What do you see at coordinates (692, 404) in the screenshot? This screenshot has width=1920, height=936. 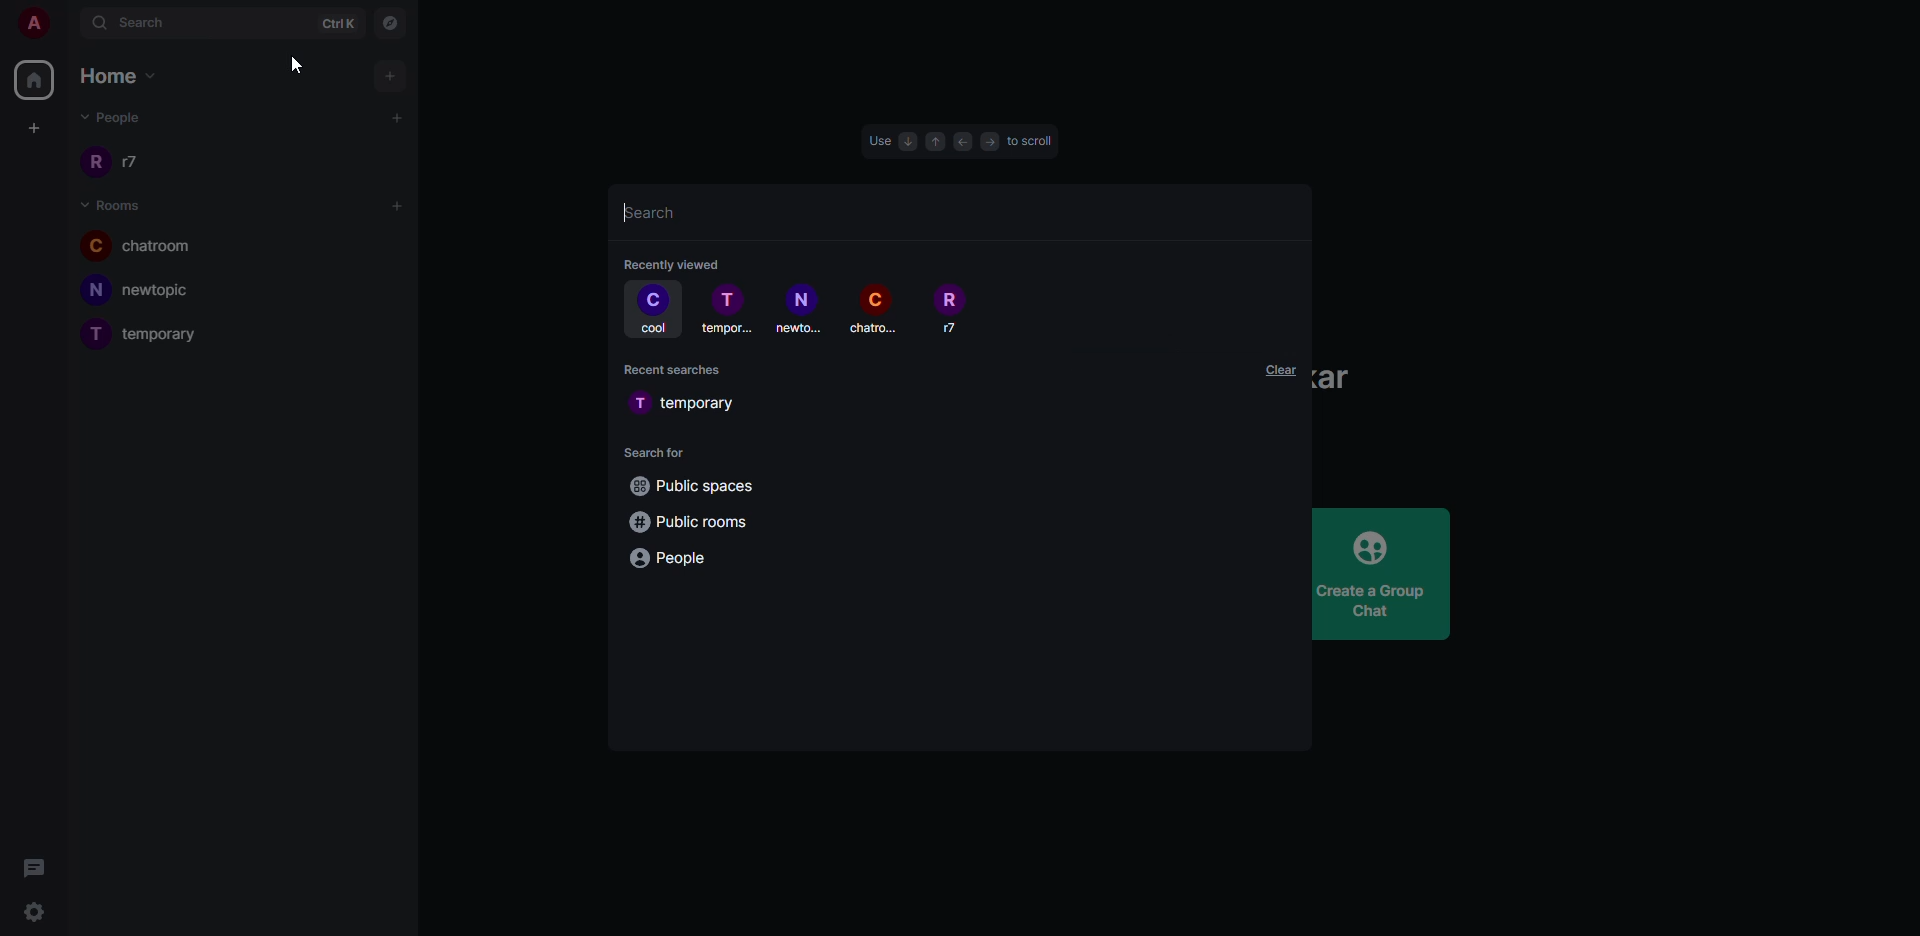 I see `room` at bounding box center [692, 404].